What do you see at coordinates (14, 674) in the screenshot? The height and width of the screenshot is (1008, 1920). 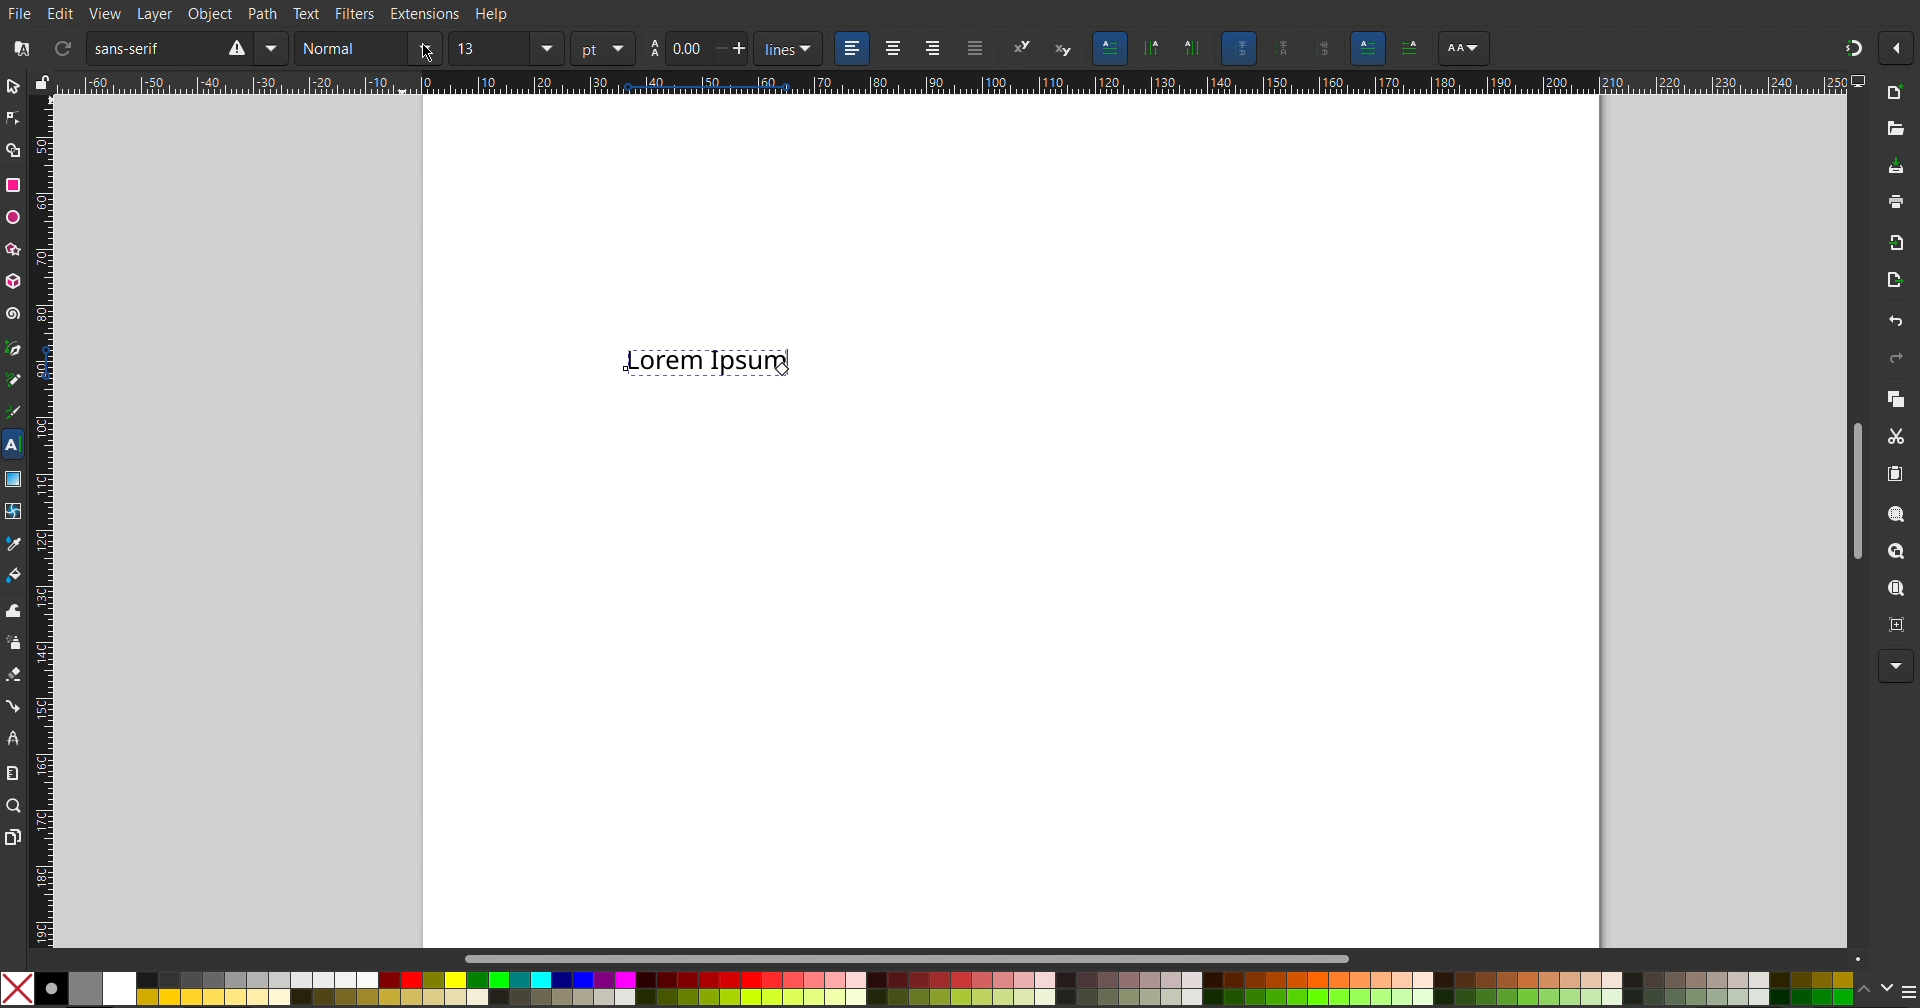 I see `Eraser Tool` at bounding box center [14, 674].